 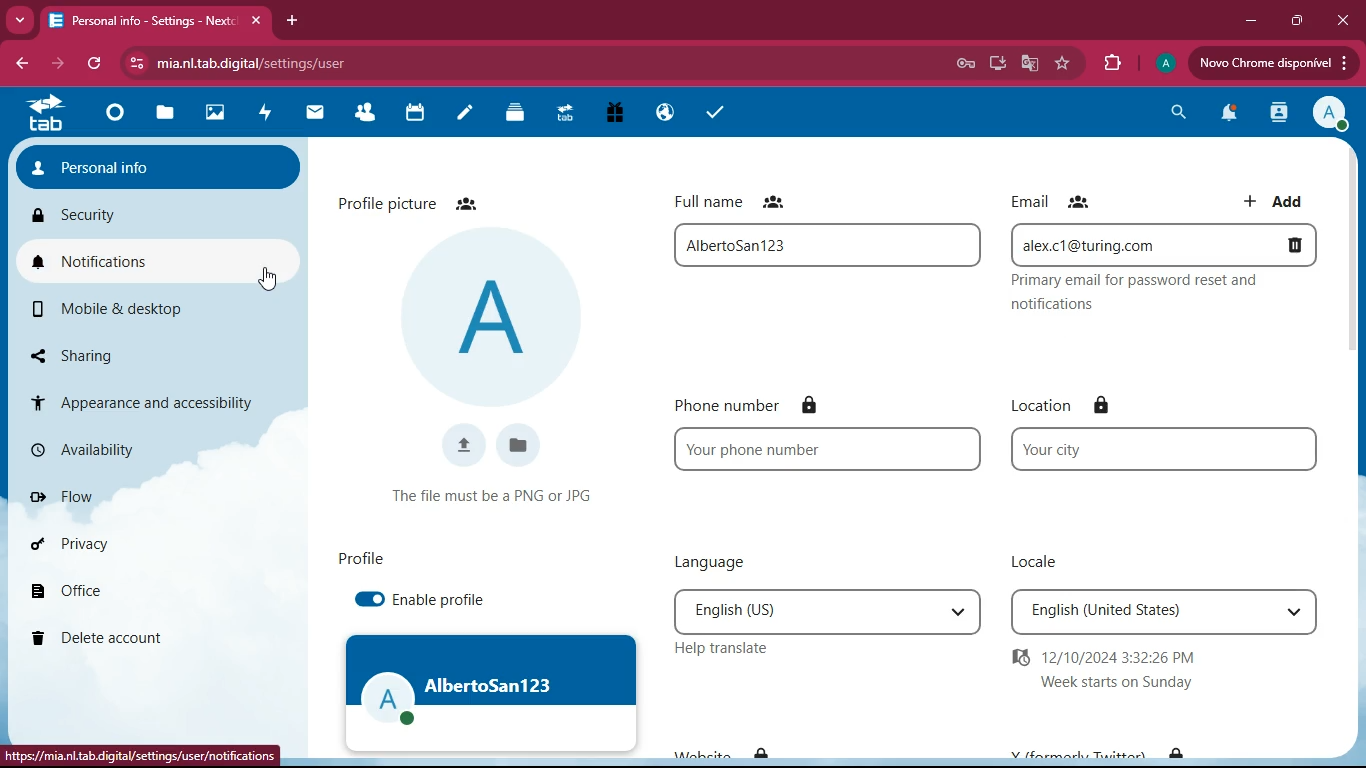 What do you see at coordinates (447, 600) in the screenshot?
I see `enable` at bounding box center [447, 600].